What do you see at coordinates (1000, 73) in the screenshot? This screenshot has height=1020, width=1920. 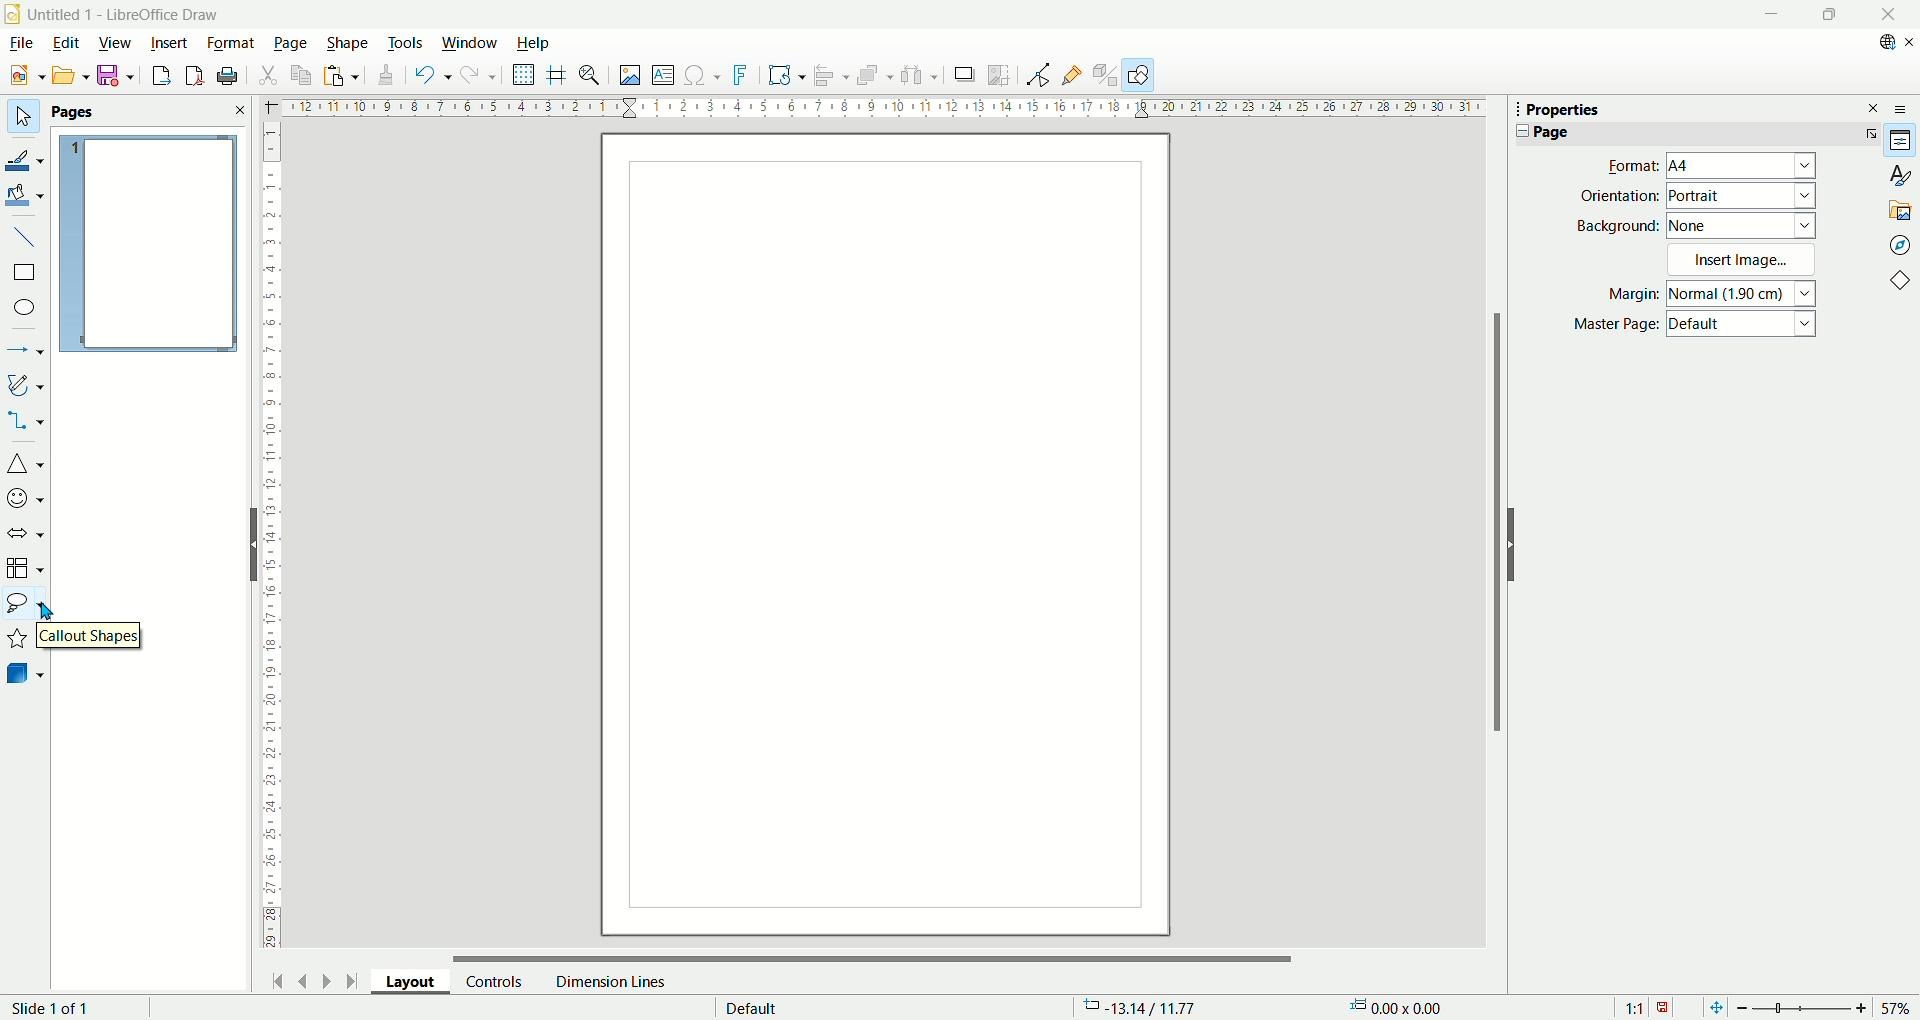 I see `crop image` at bounding box center [1000, 73].